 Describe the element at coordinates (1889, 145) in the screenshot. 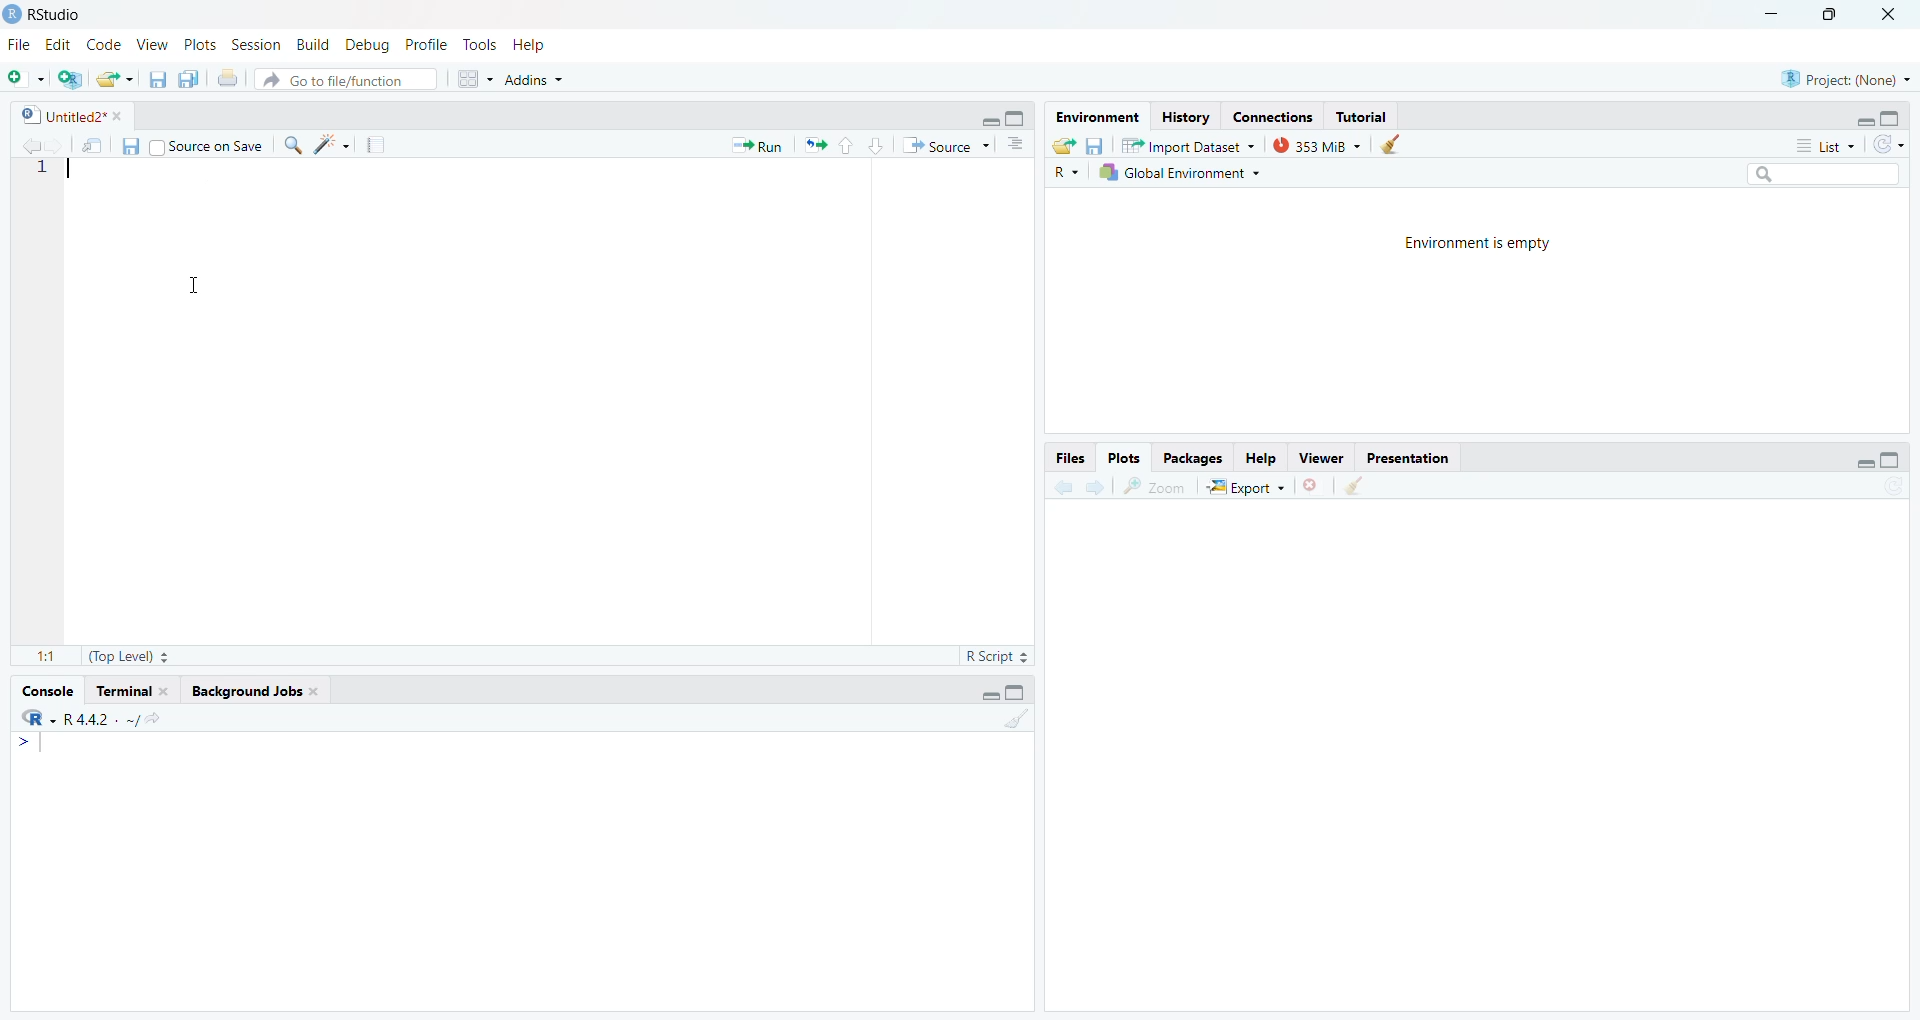

I see `refresh` at that location.